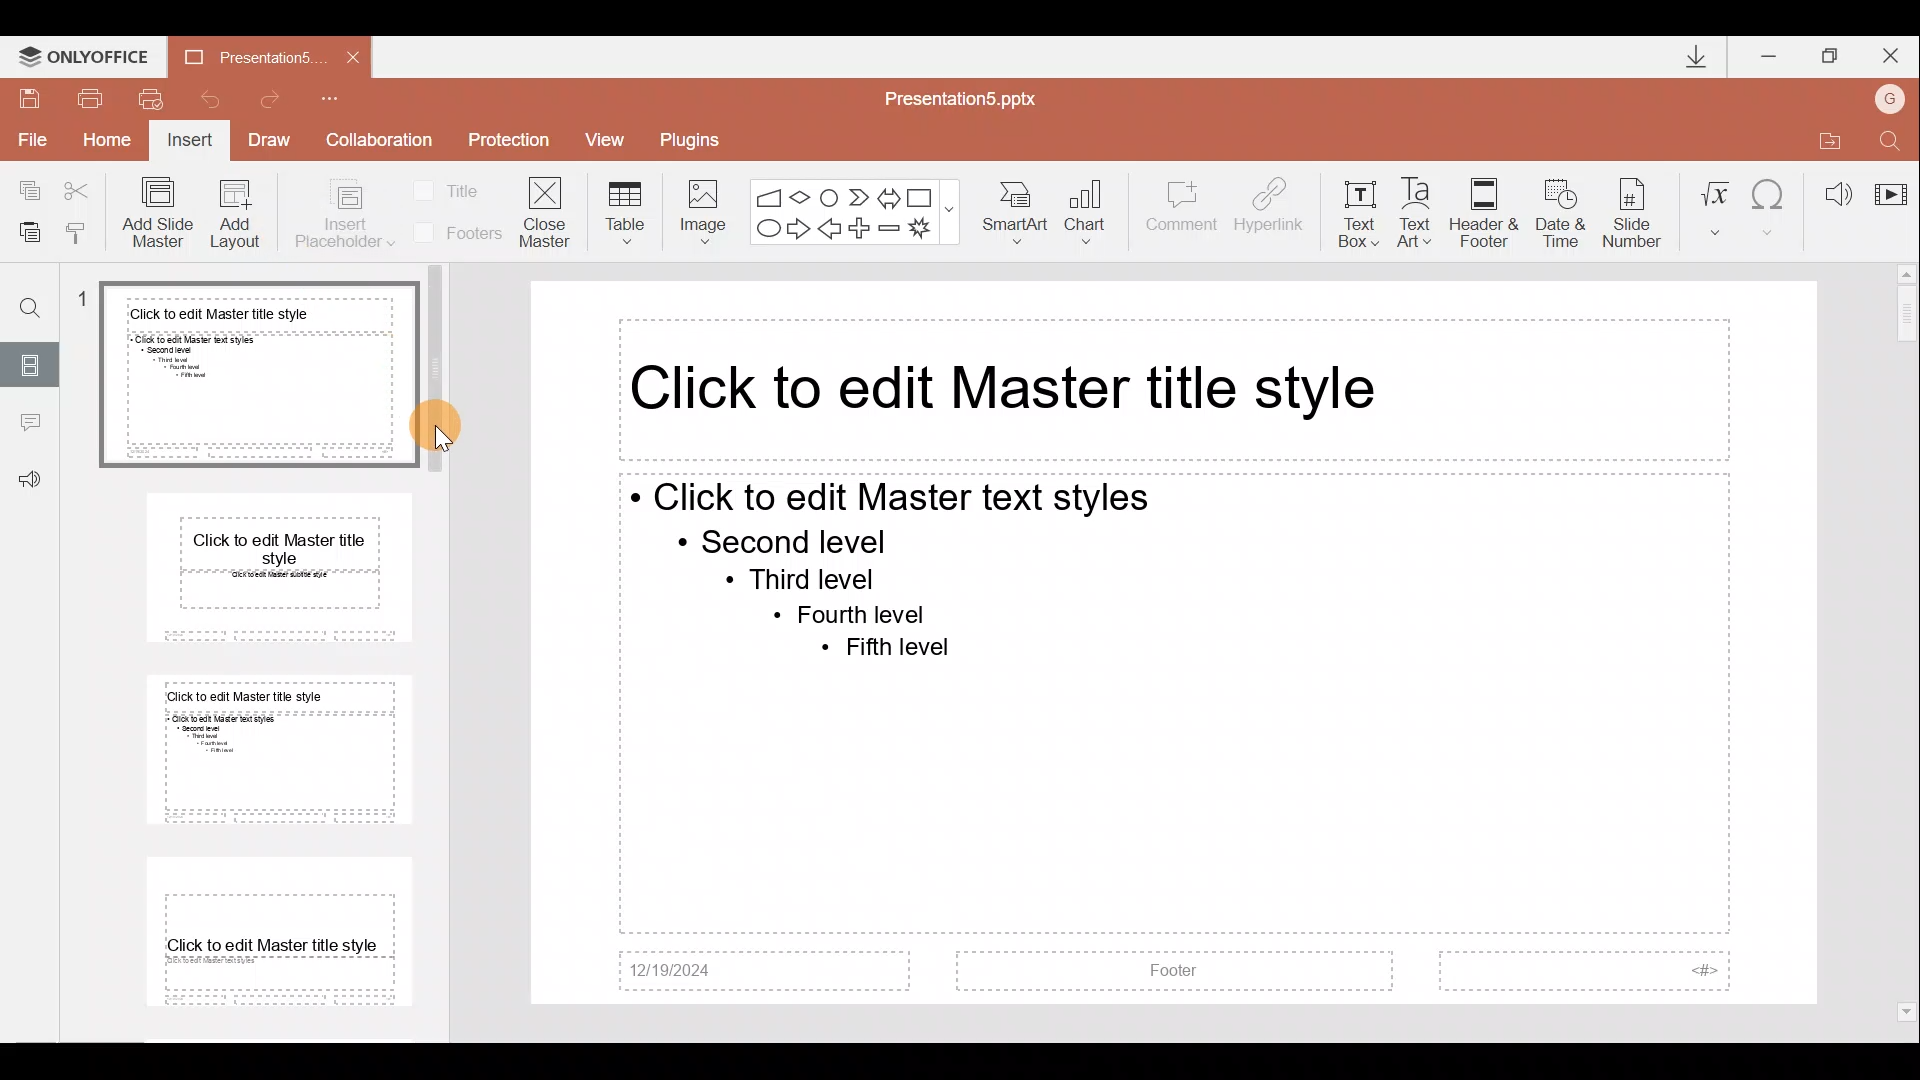 Image resolution: width=1920 pixels, height=1080 pixels. Describe the element at coordinates (1271, 208) in the screenshot. I see `Hyperlink` at that location.